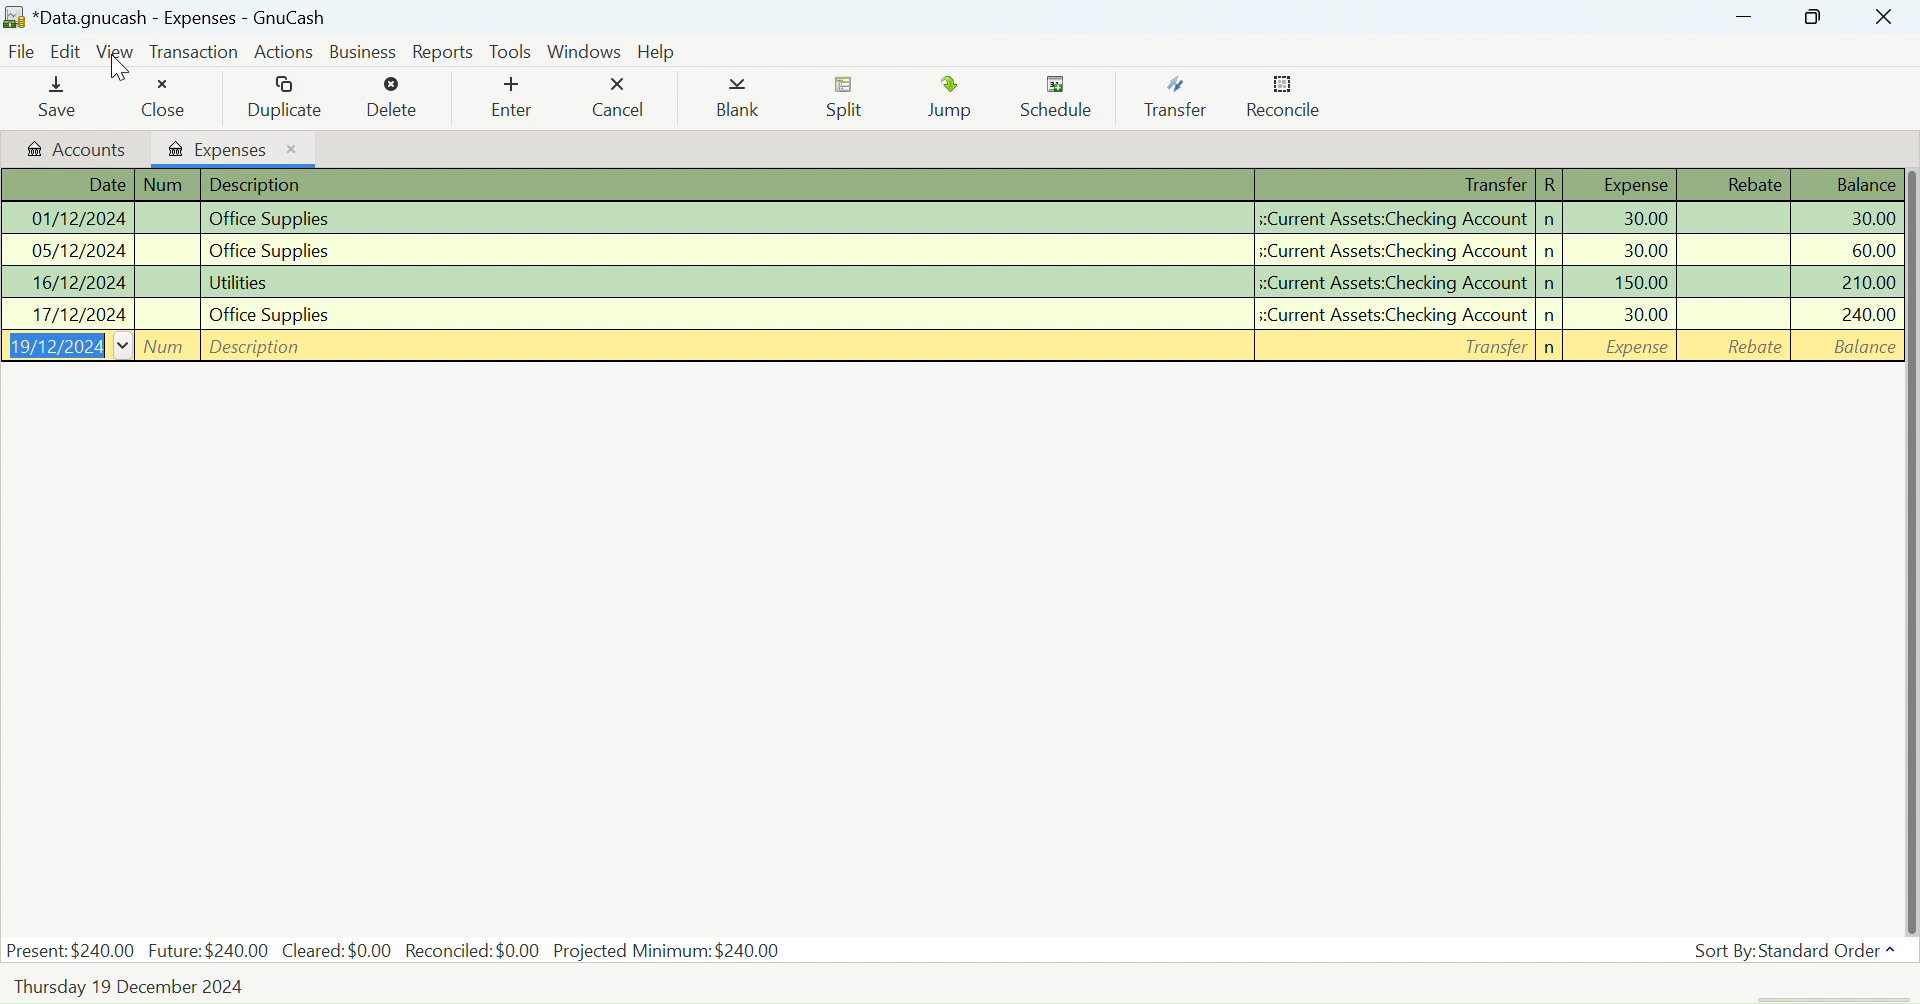 The image size is (1920, 1004). I want to click on Transactions Column Headings, so click(948, 186).